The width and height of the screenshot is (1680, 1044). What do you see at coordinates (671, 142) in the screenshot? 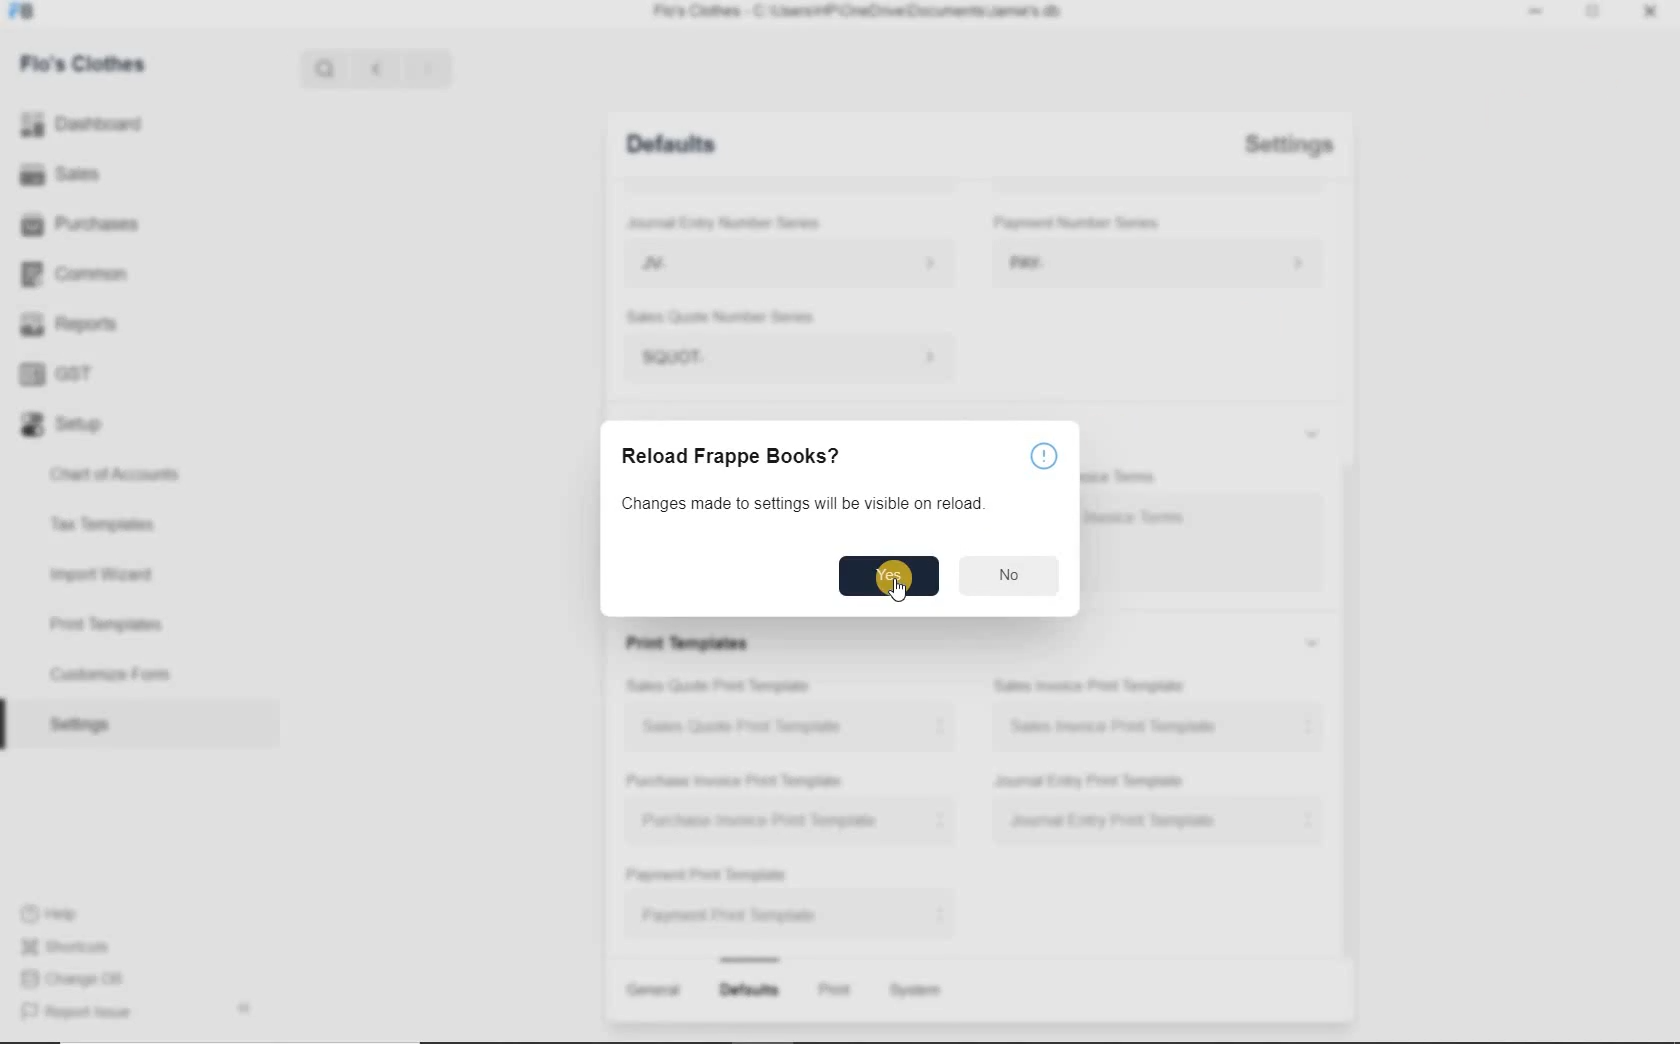
I see `Defaults` at bounding box center [671, 142].